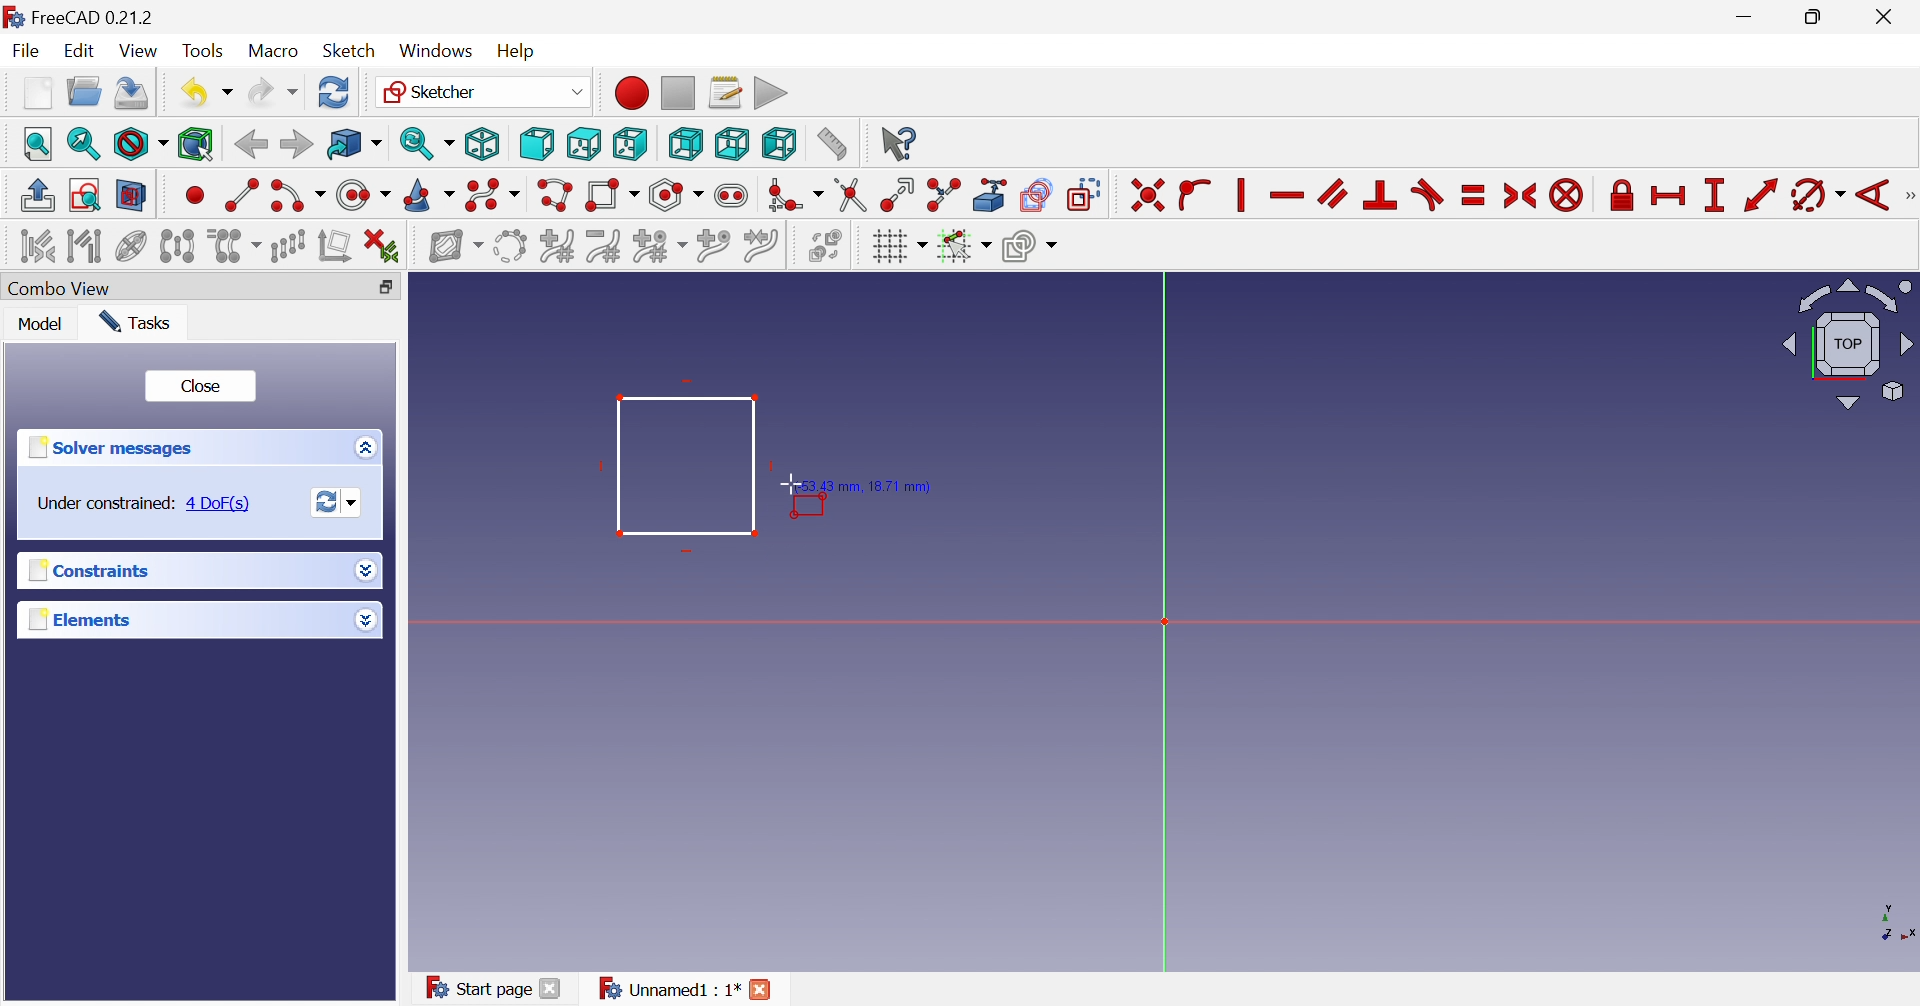 The height and width of the screenshot is (1006, 1920). Describe the element at coordinates (771, 94) in the screenshot. I see `Execute macro` at that location.